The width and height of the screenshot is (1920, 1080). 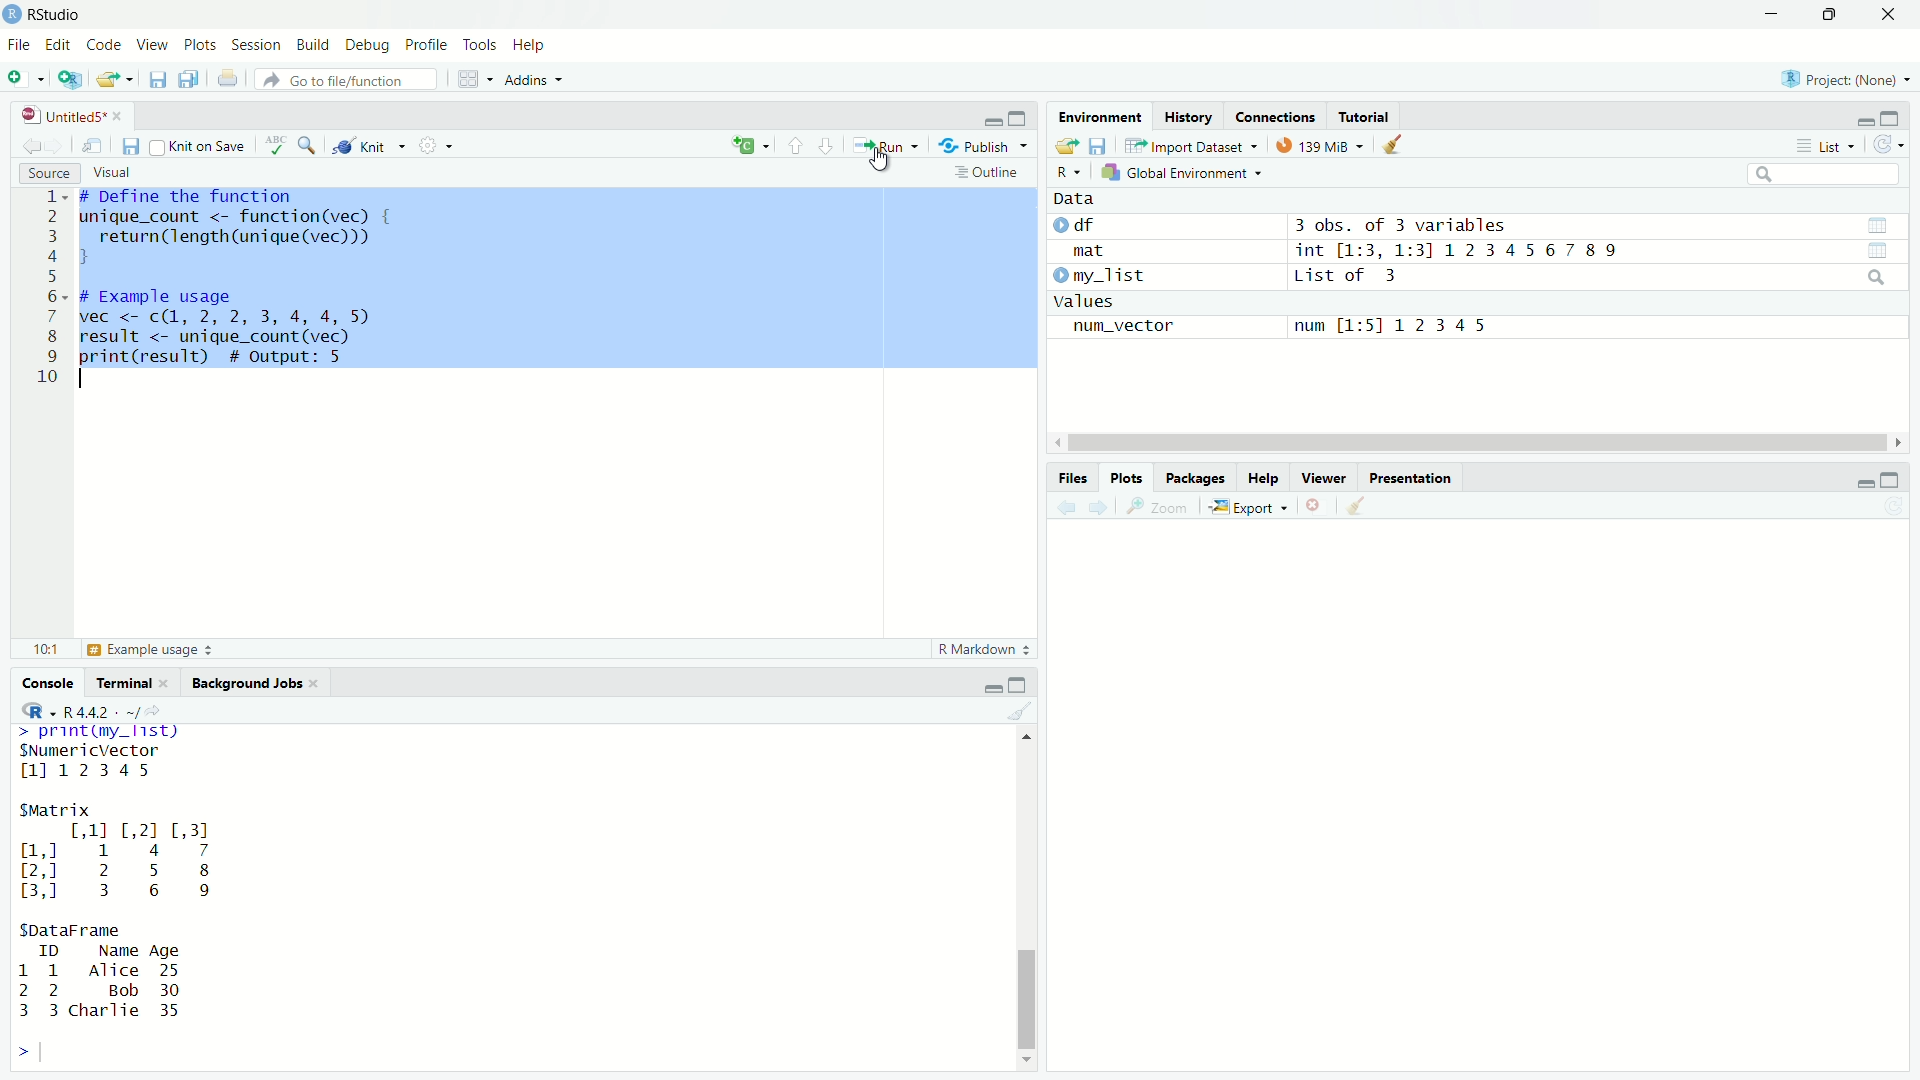 I want to click on Project(None), so click(x=1845, y=79).